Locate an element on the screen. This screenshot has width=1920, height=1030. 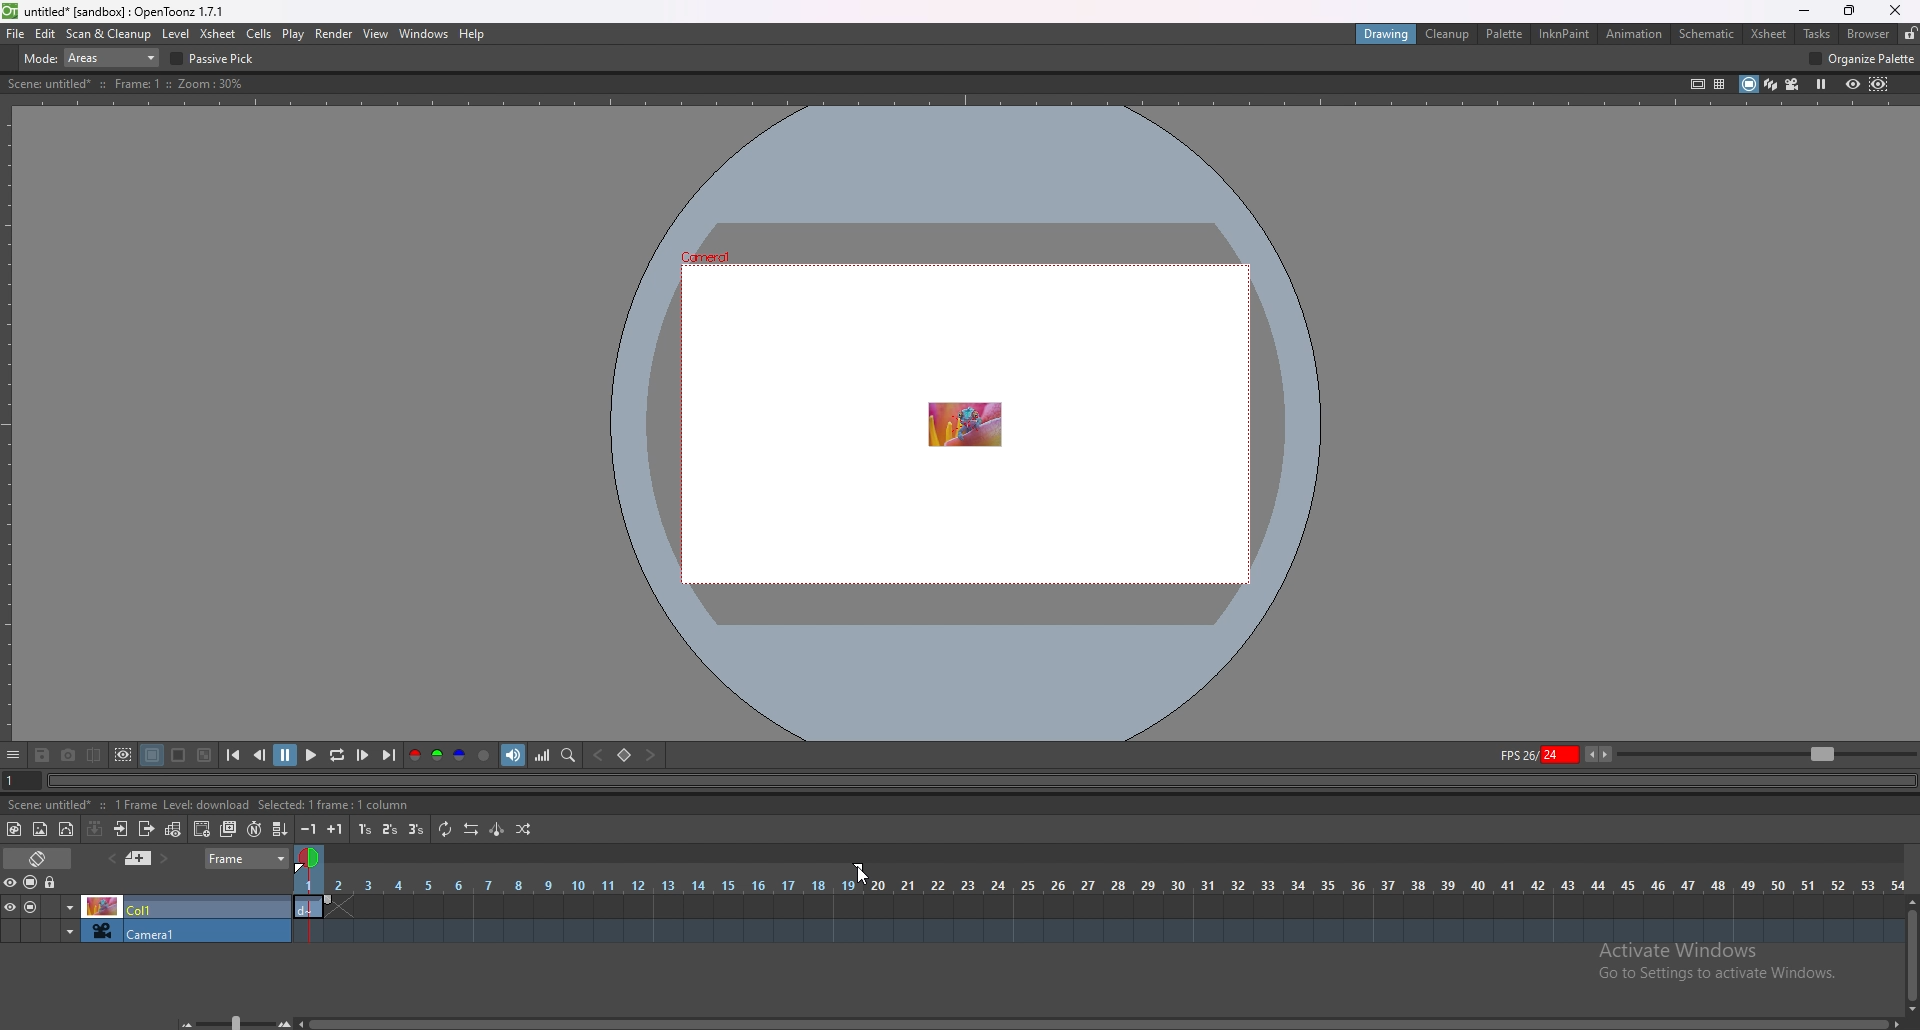
toggle timeline is located at coordinates (38, 858).